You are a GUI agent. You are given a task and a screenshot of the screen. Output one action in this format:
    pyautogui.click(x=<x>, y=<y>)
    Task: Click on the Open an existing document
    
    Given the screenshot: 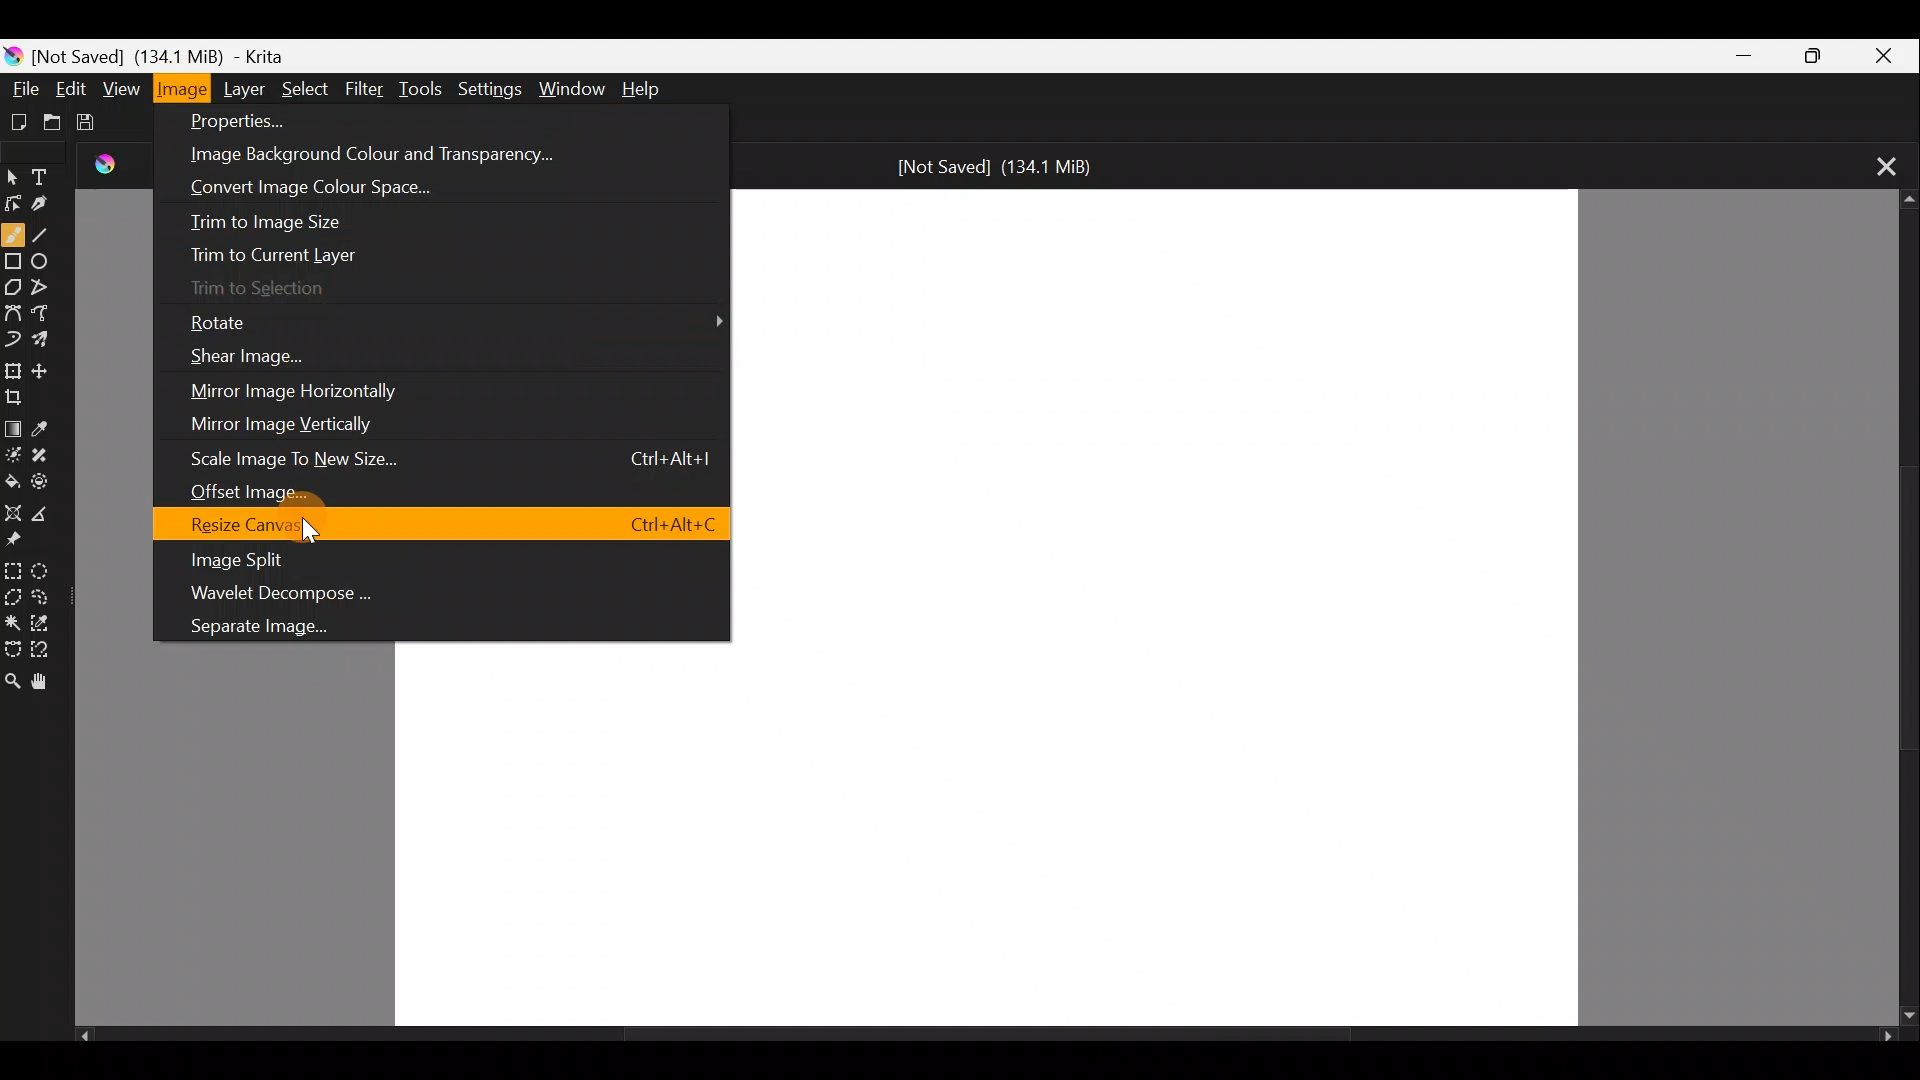 What is the action you would take?
    pyautogui.click(x=61, y=122)
    